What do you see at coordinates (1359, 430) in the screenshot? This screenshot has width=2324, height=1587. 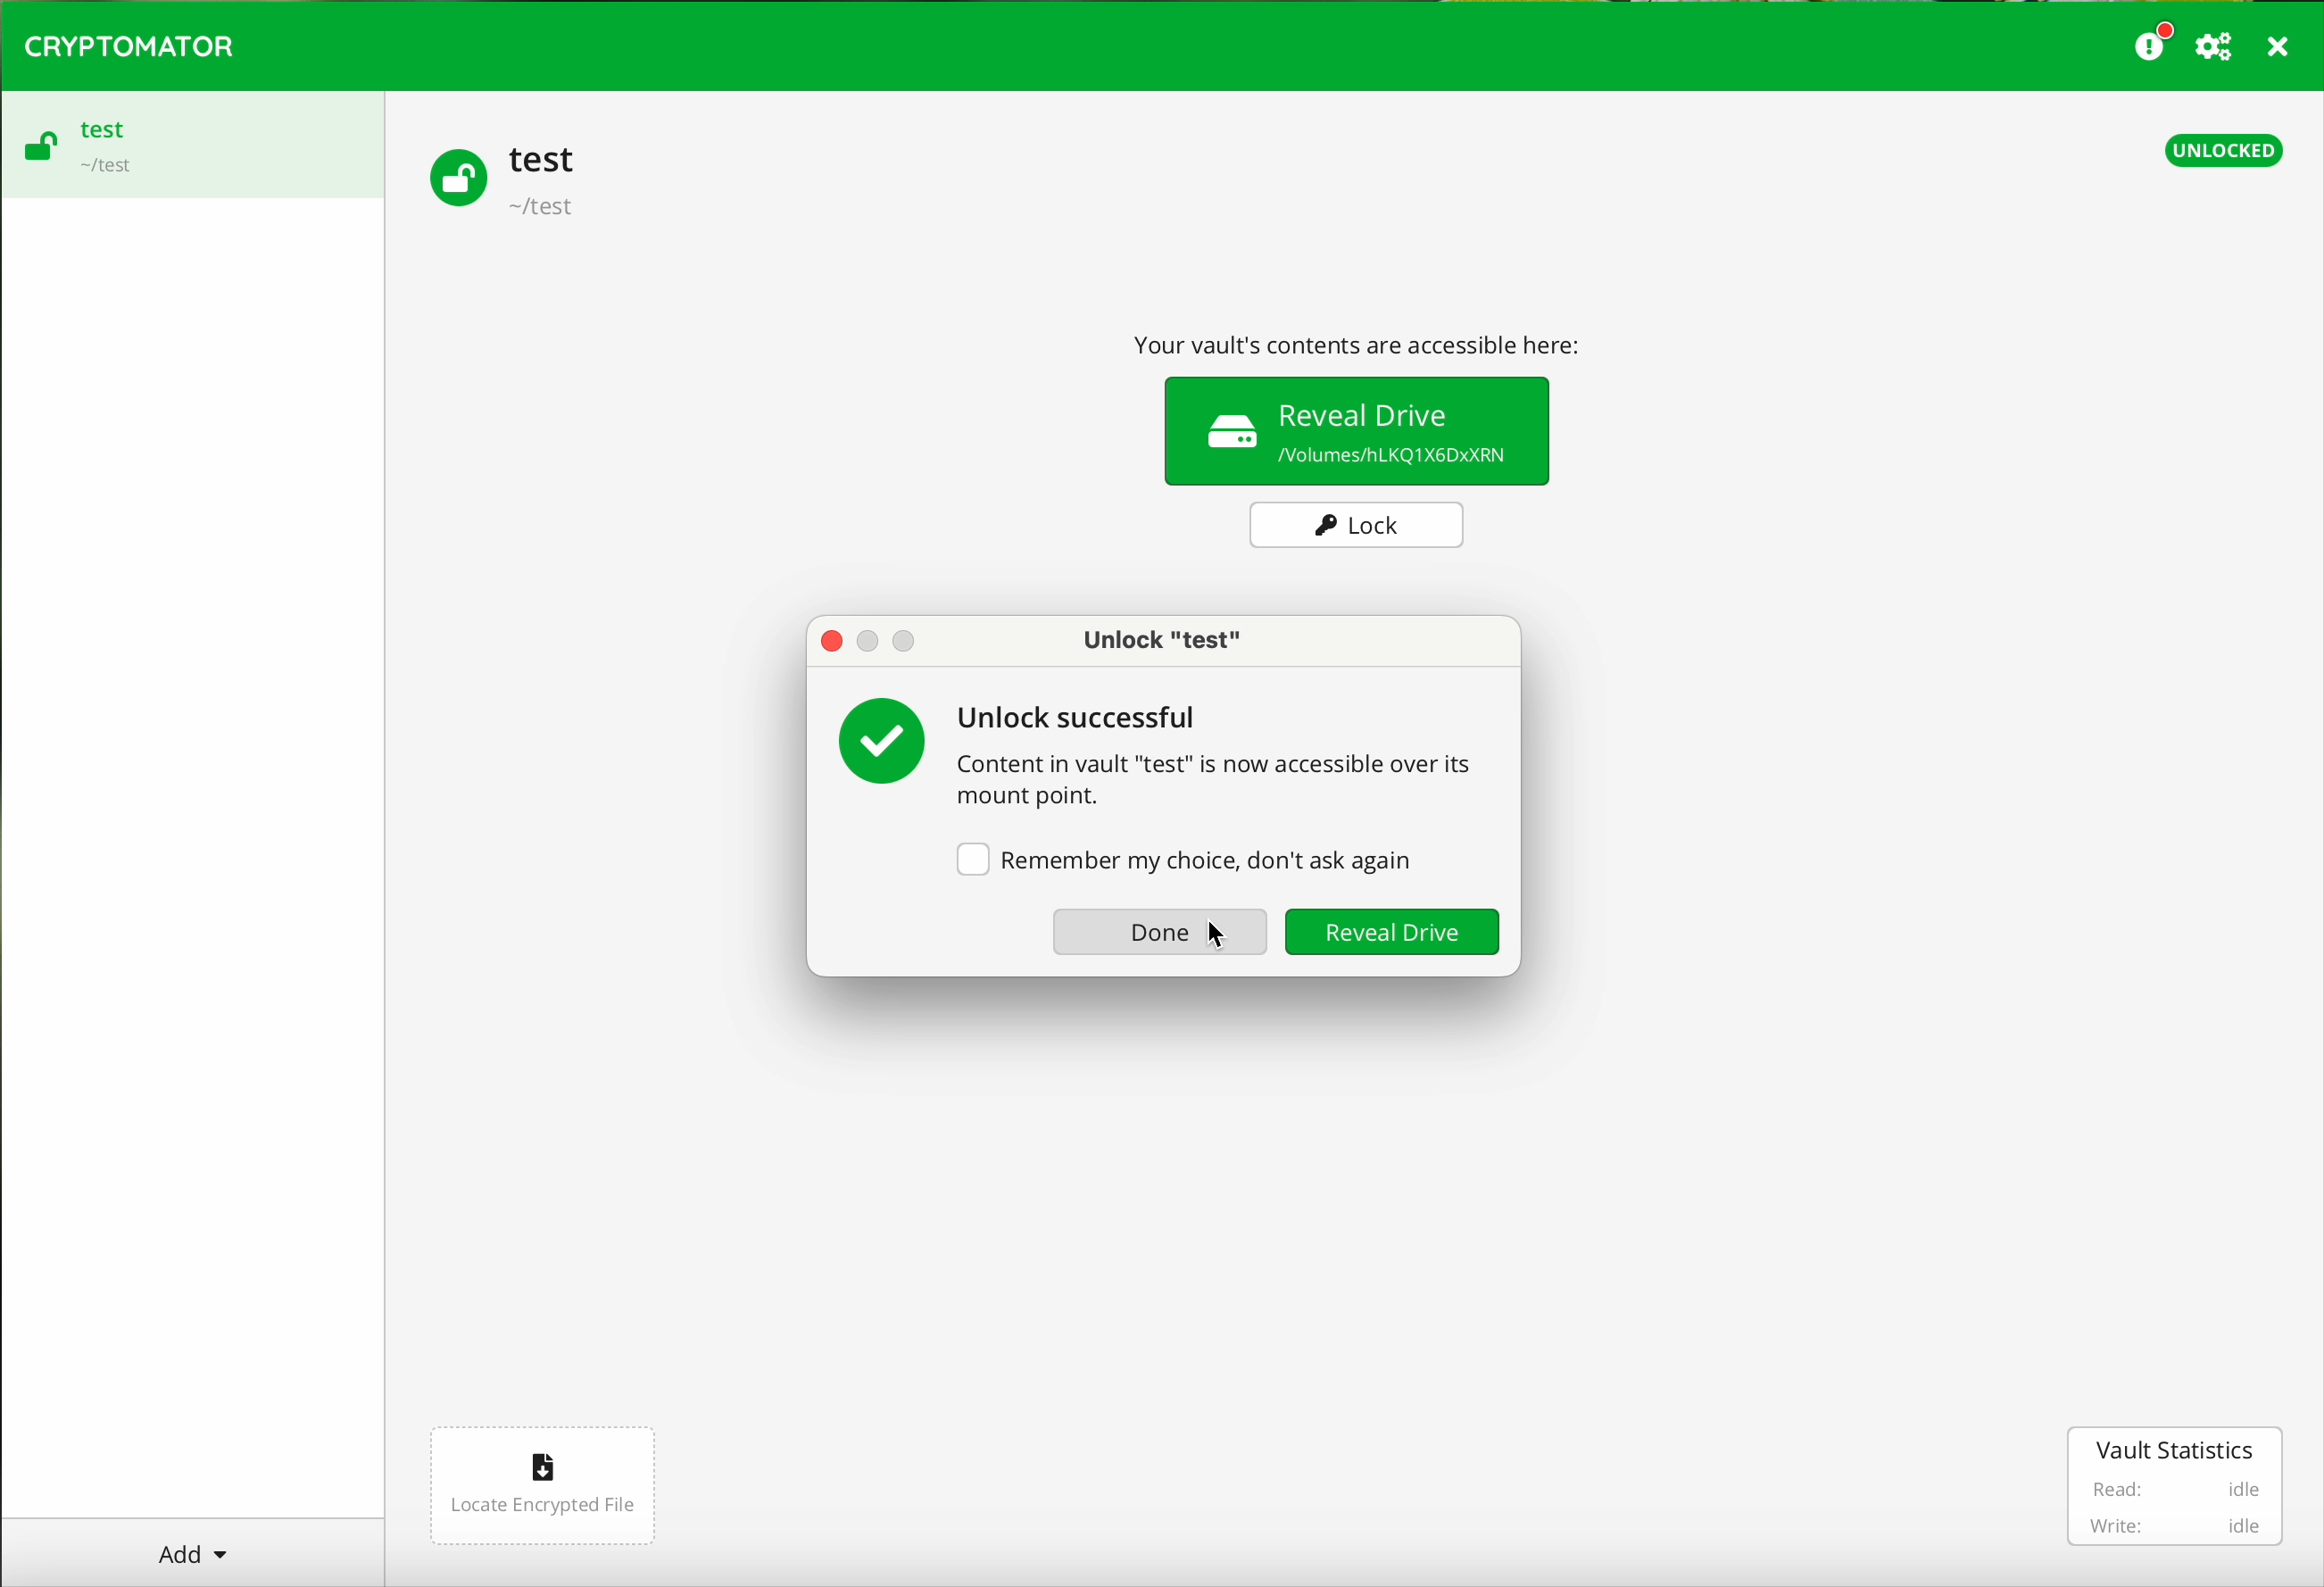 I see `reveal drive` at bounding box center [1359, 430].